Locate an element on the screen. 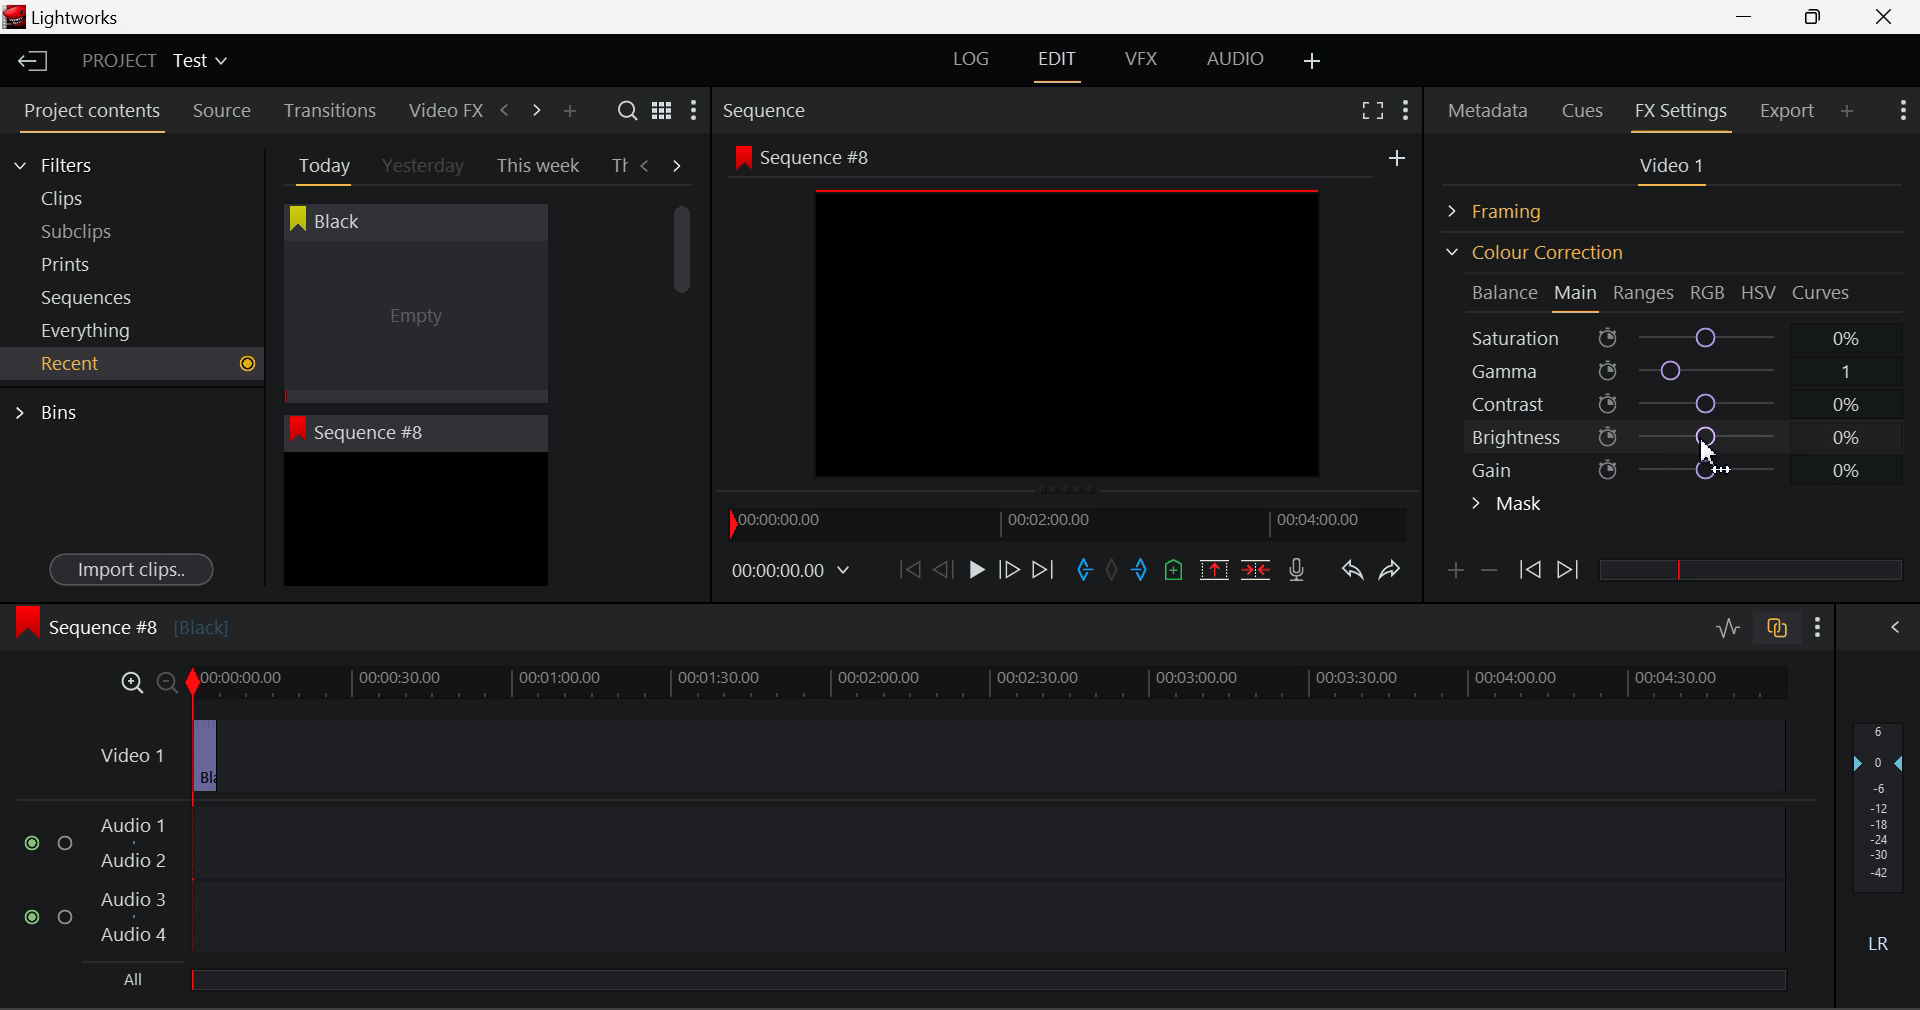 This screenshot has height=1010, width=1920. To Start is located at coordinates (908, 569).